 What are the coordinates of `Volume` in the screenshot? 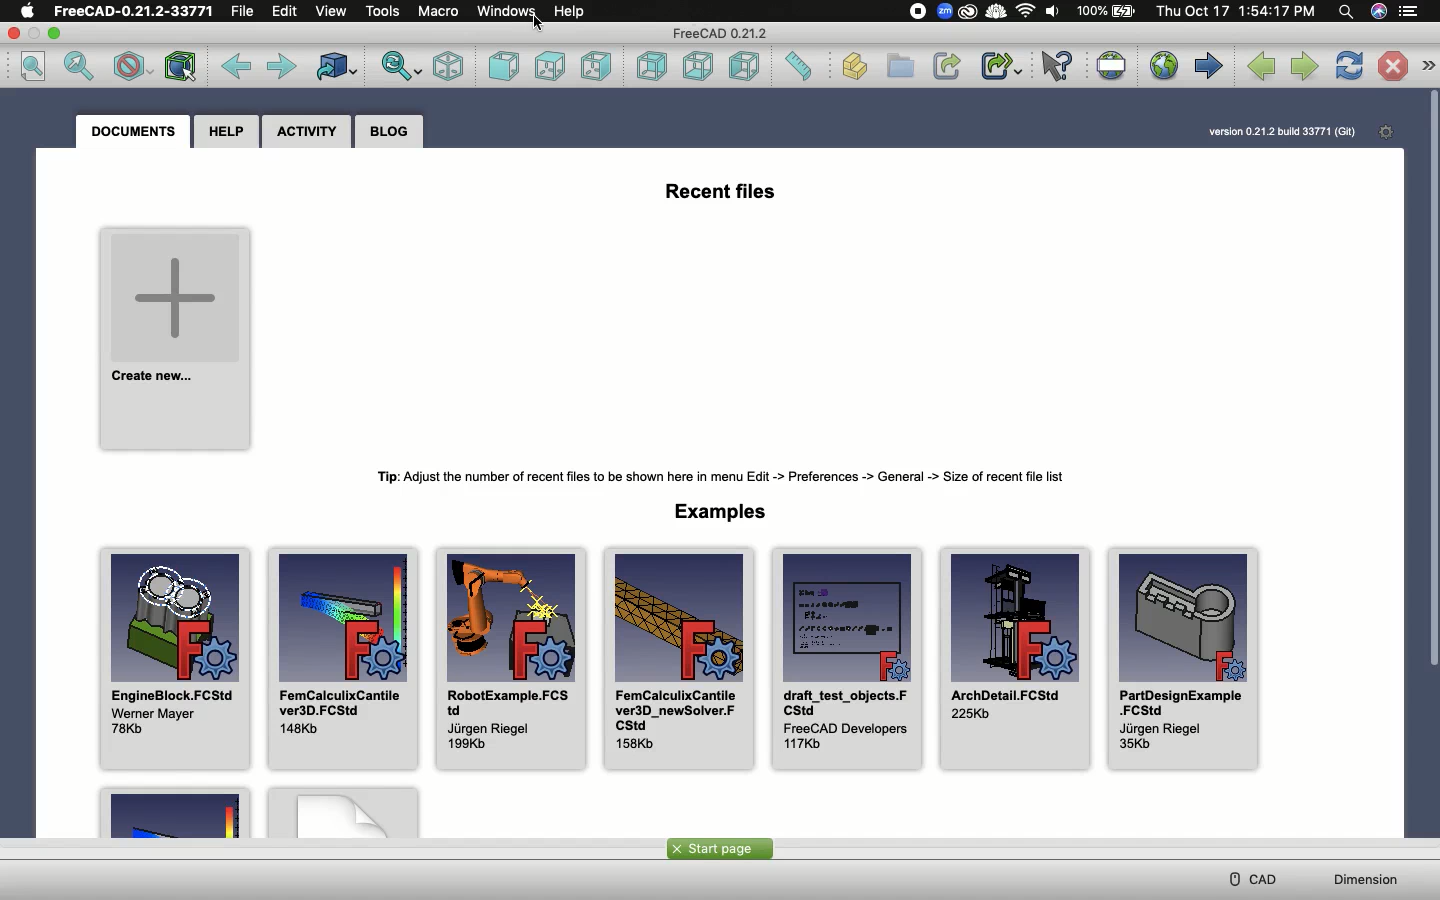 It's located at (1053, 12).